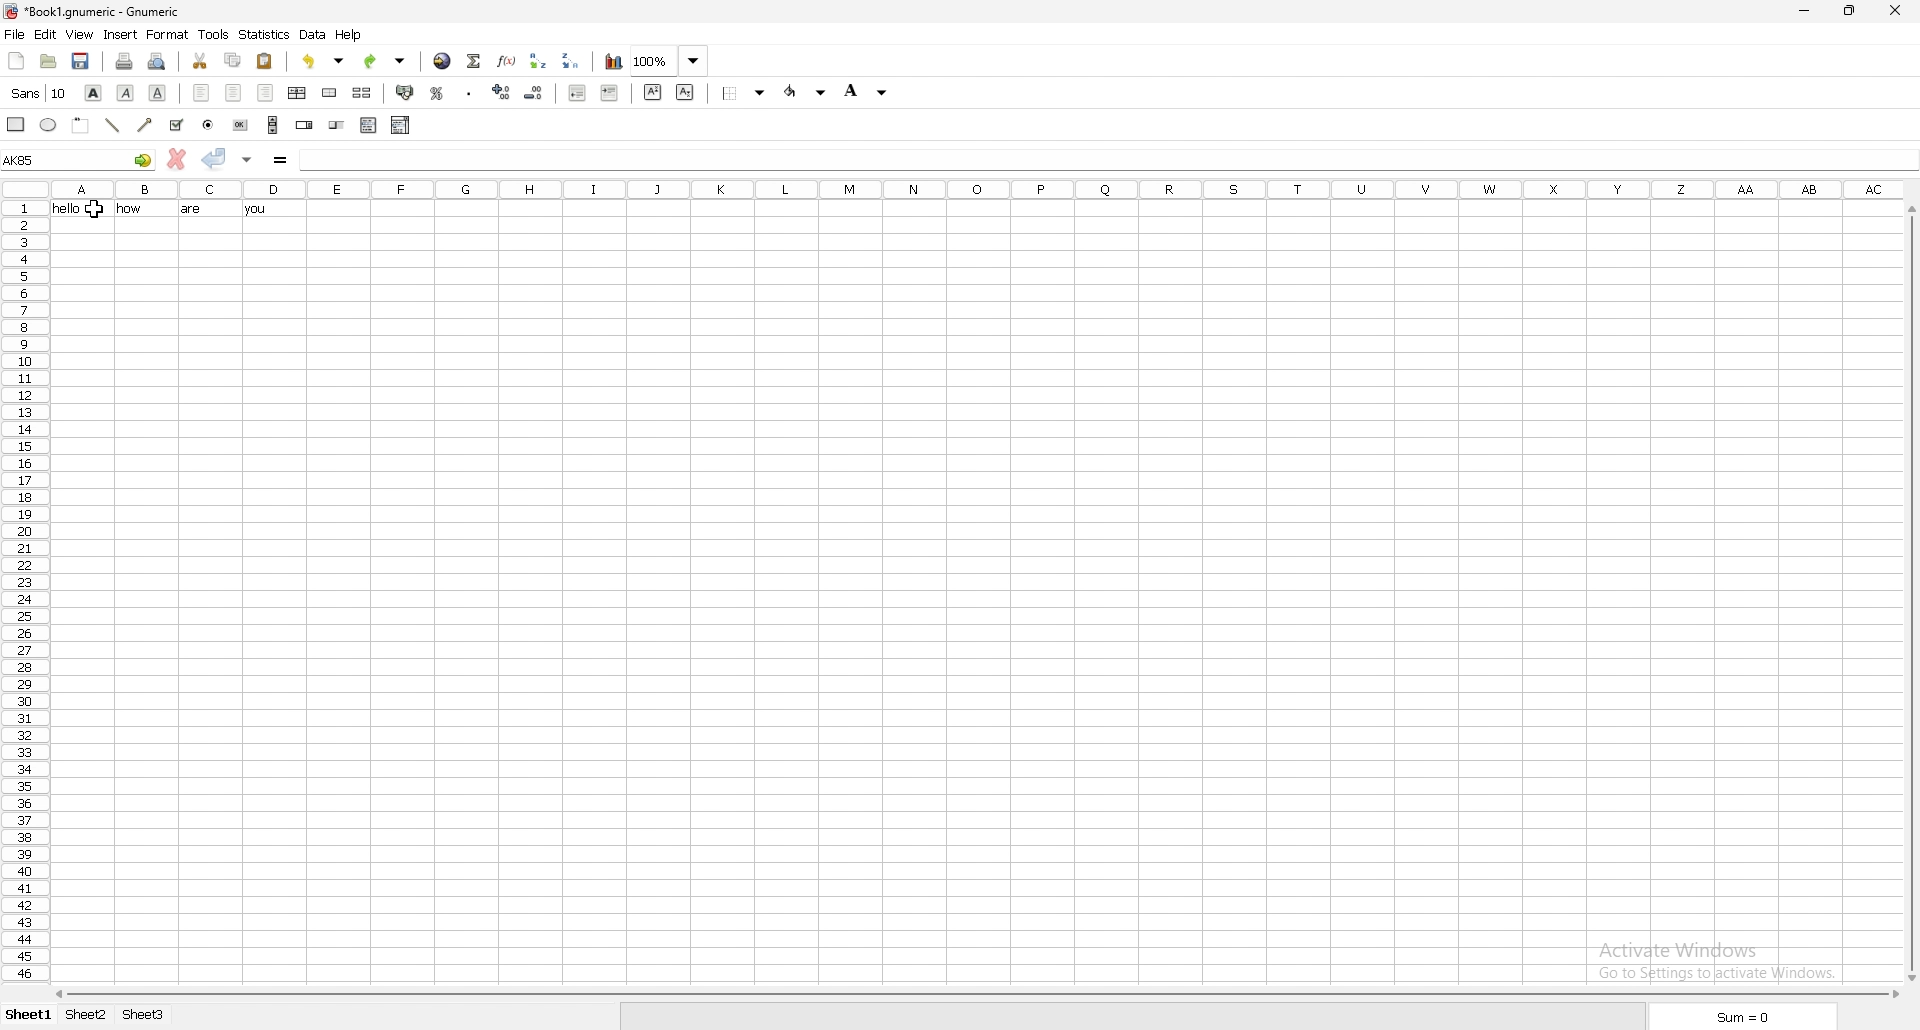  What do you see at coordinates (265, 60) in the screenshot?
I see `paste` at bounding box center [265, 60].